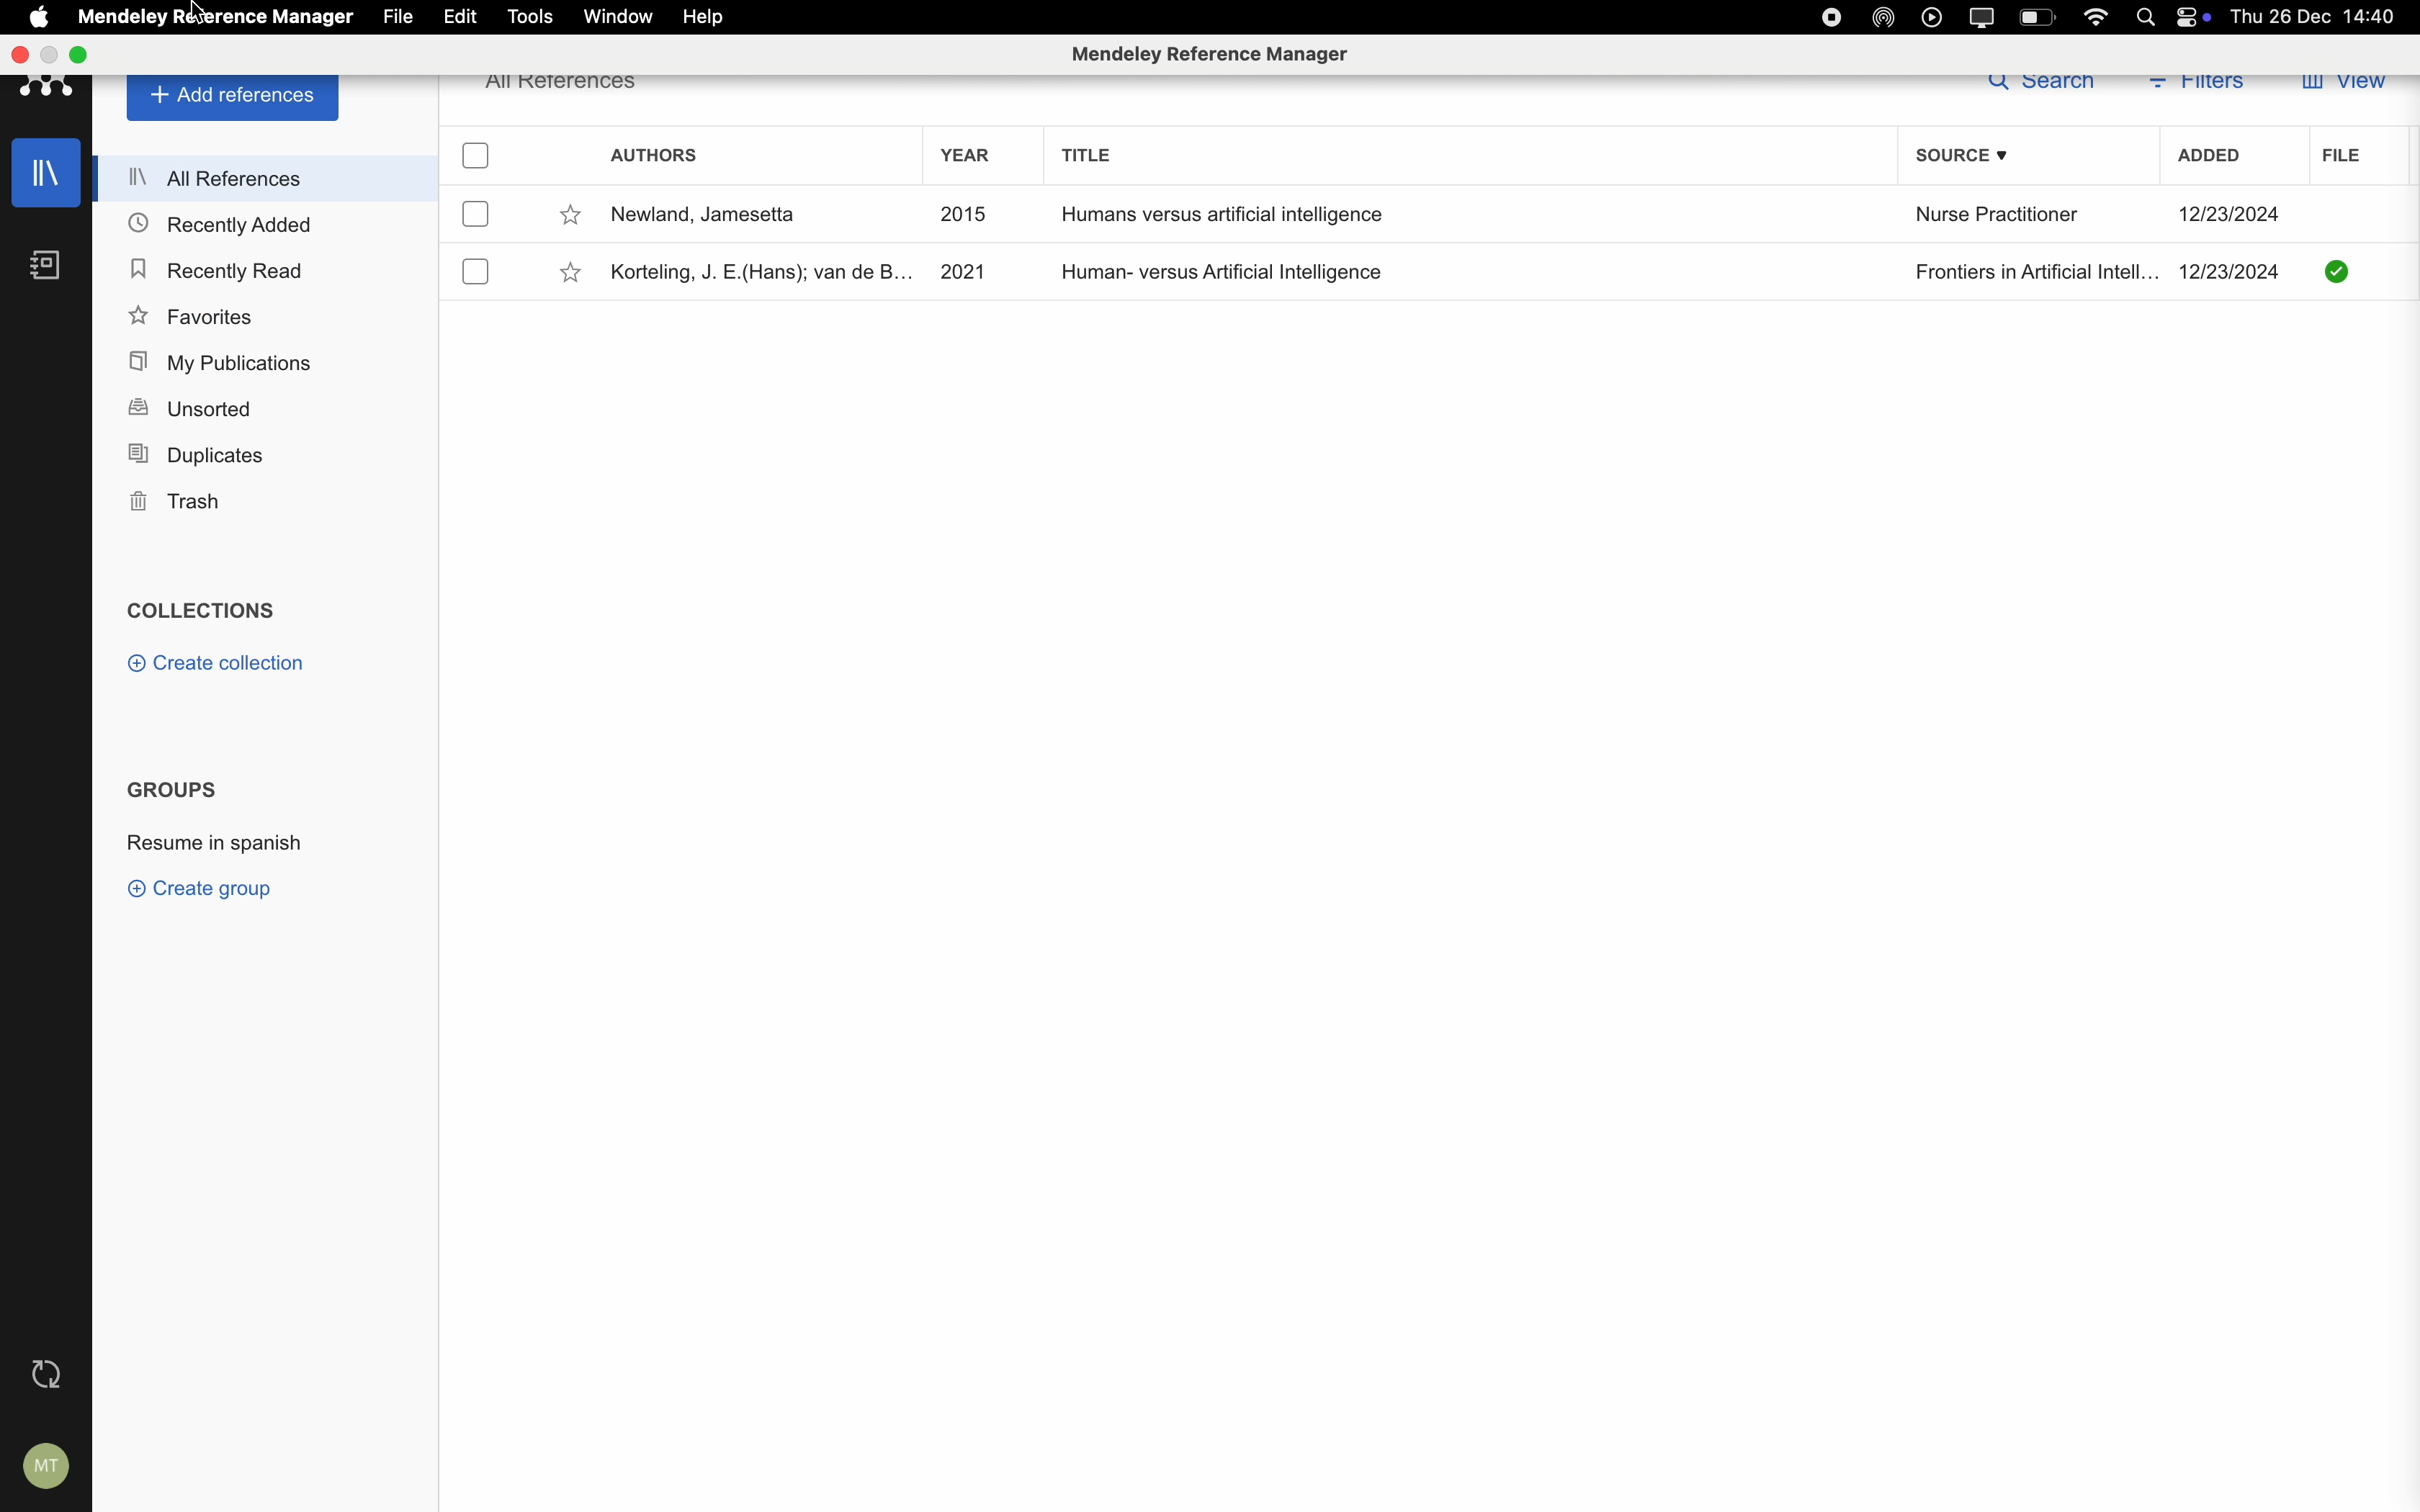  Describe the element at coordinates (32, 17) in the screenshot. I see `Apple icon` at that location.